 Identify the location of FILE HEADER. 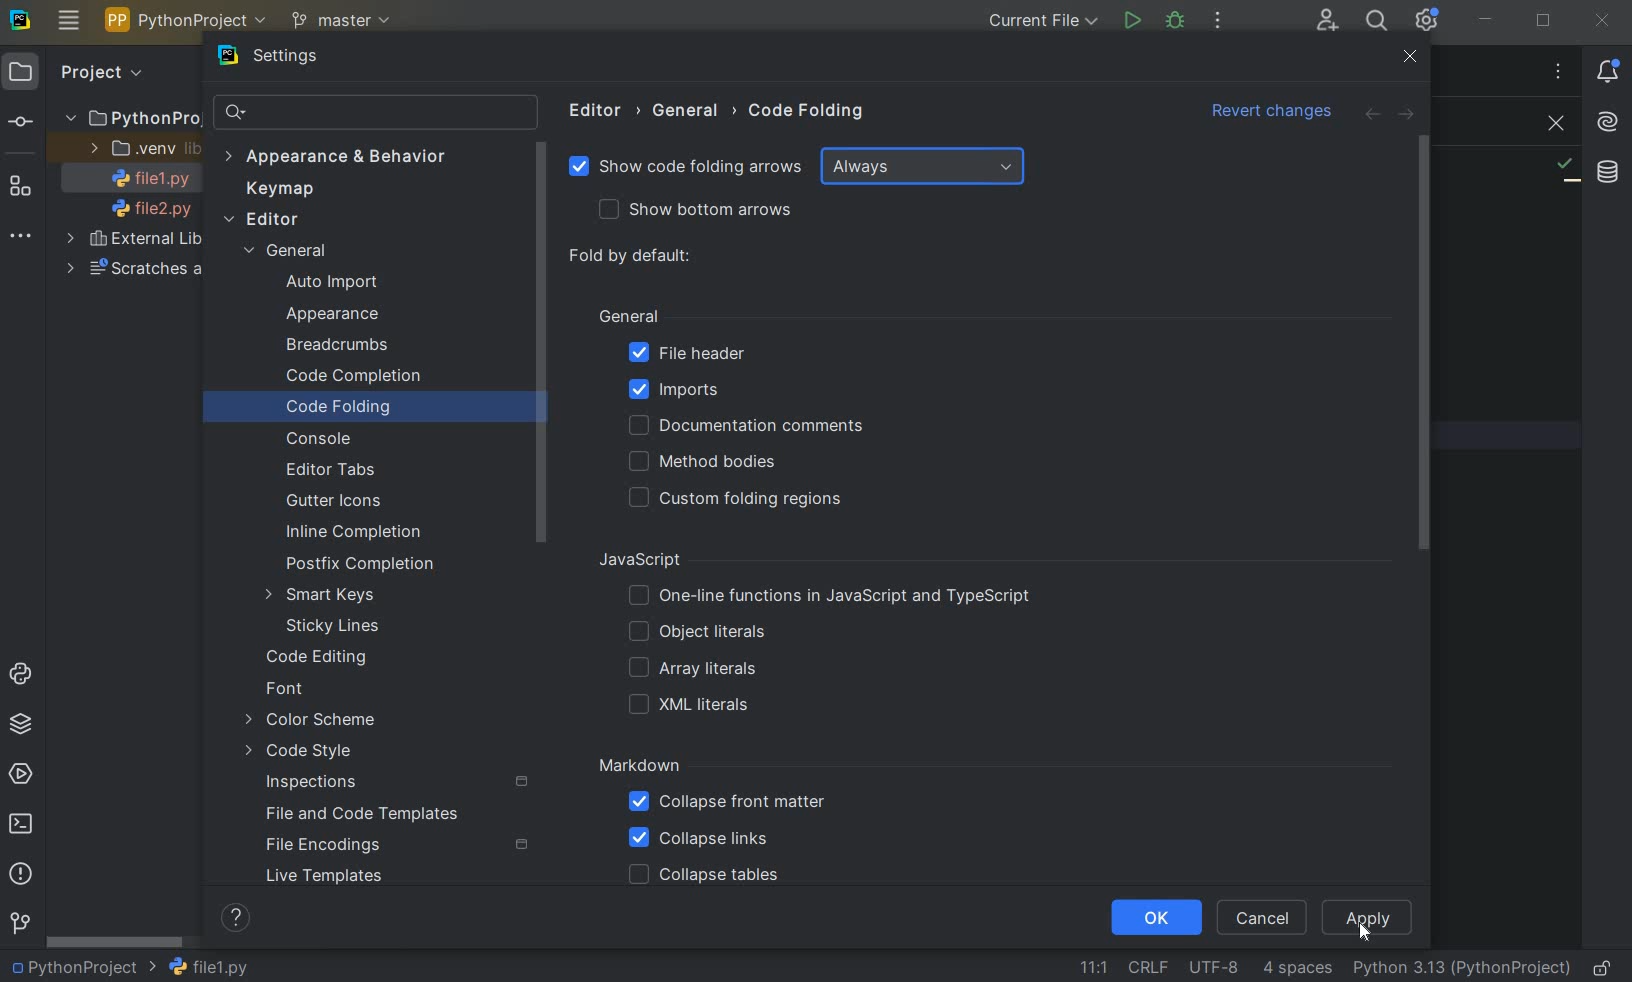
(686, 354).